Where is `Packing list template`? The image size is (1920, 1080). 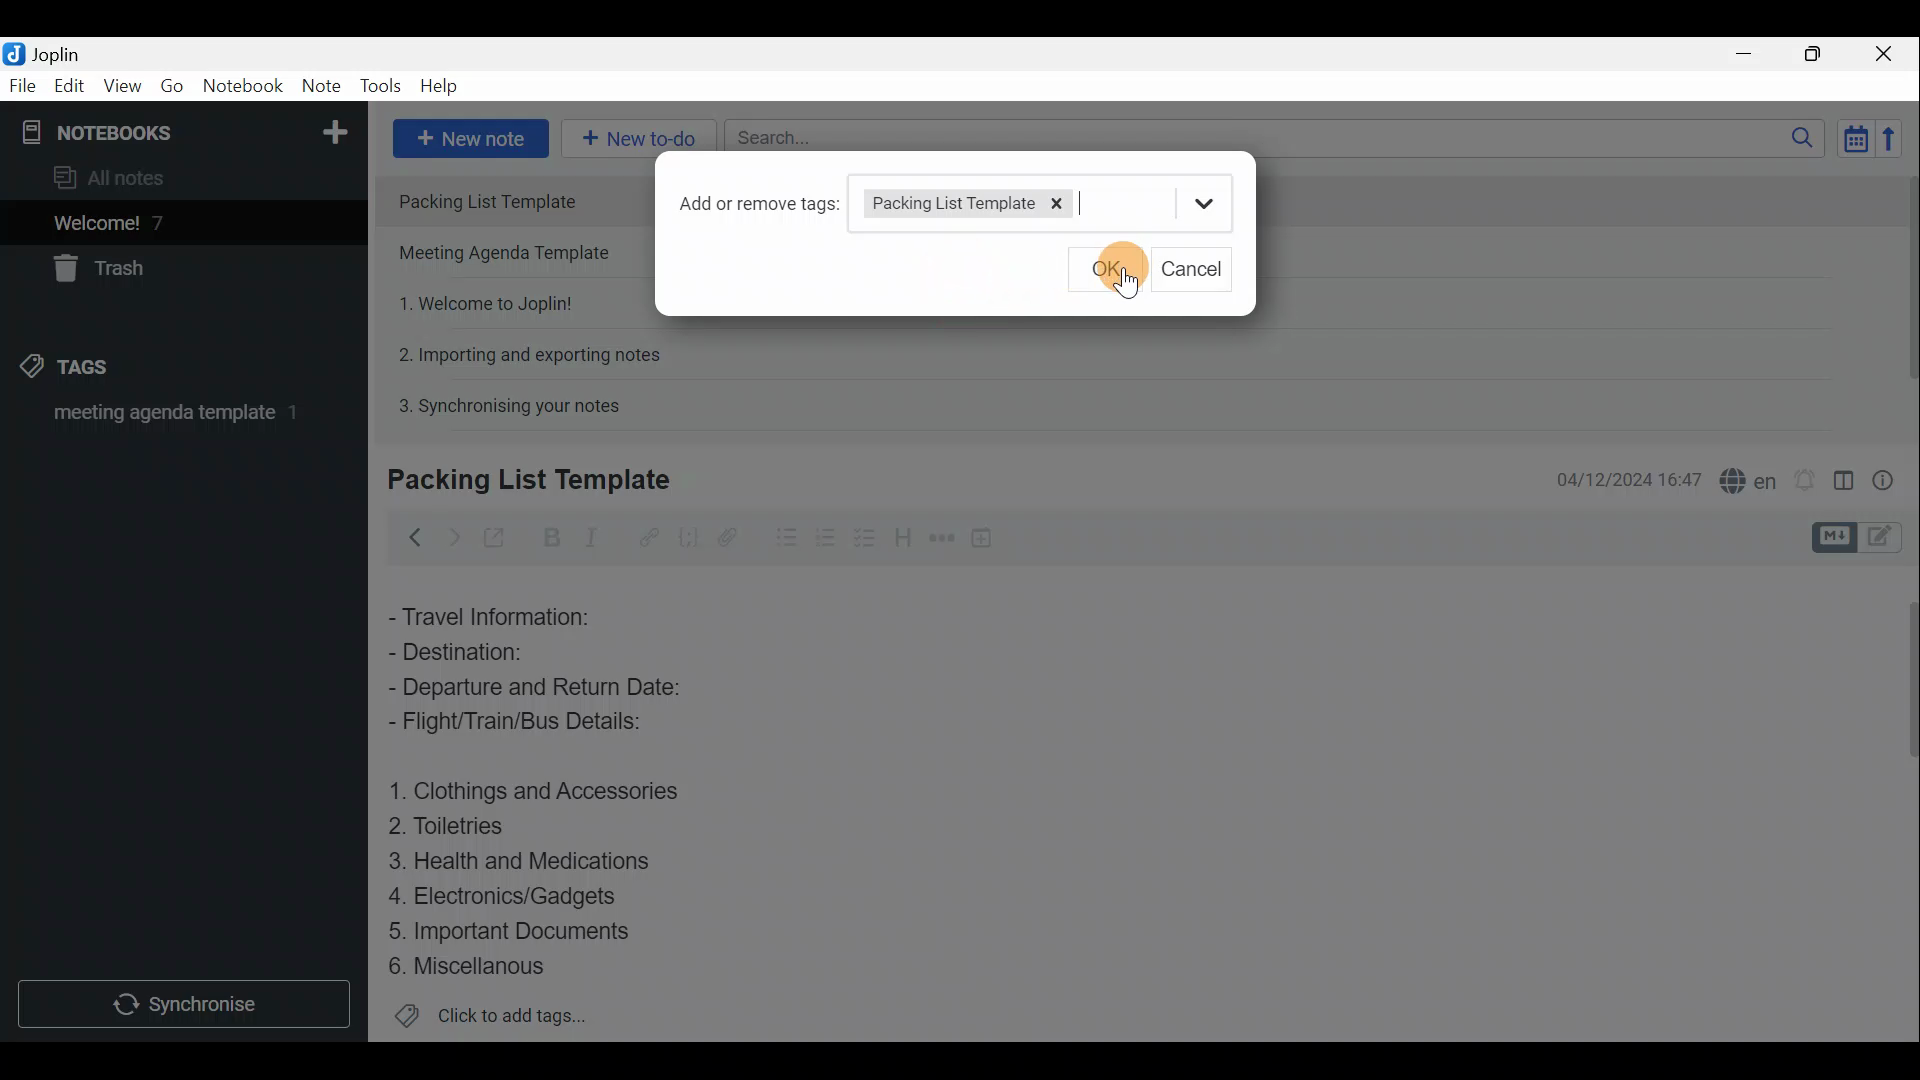 Packing list template is located at coordinates (998, 201).